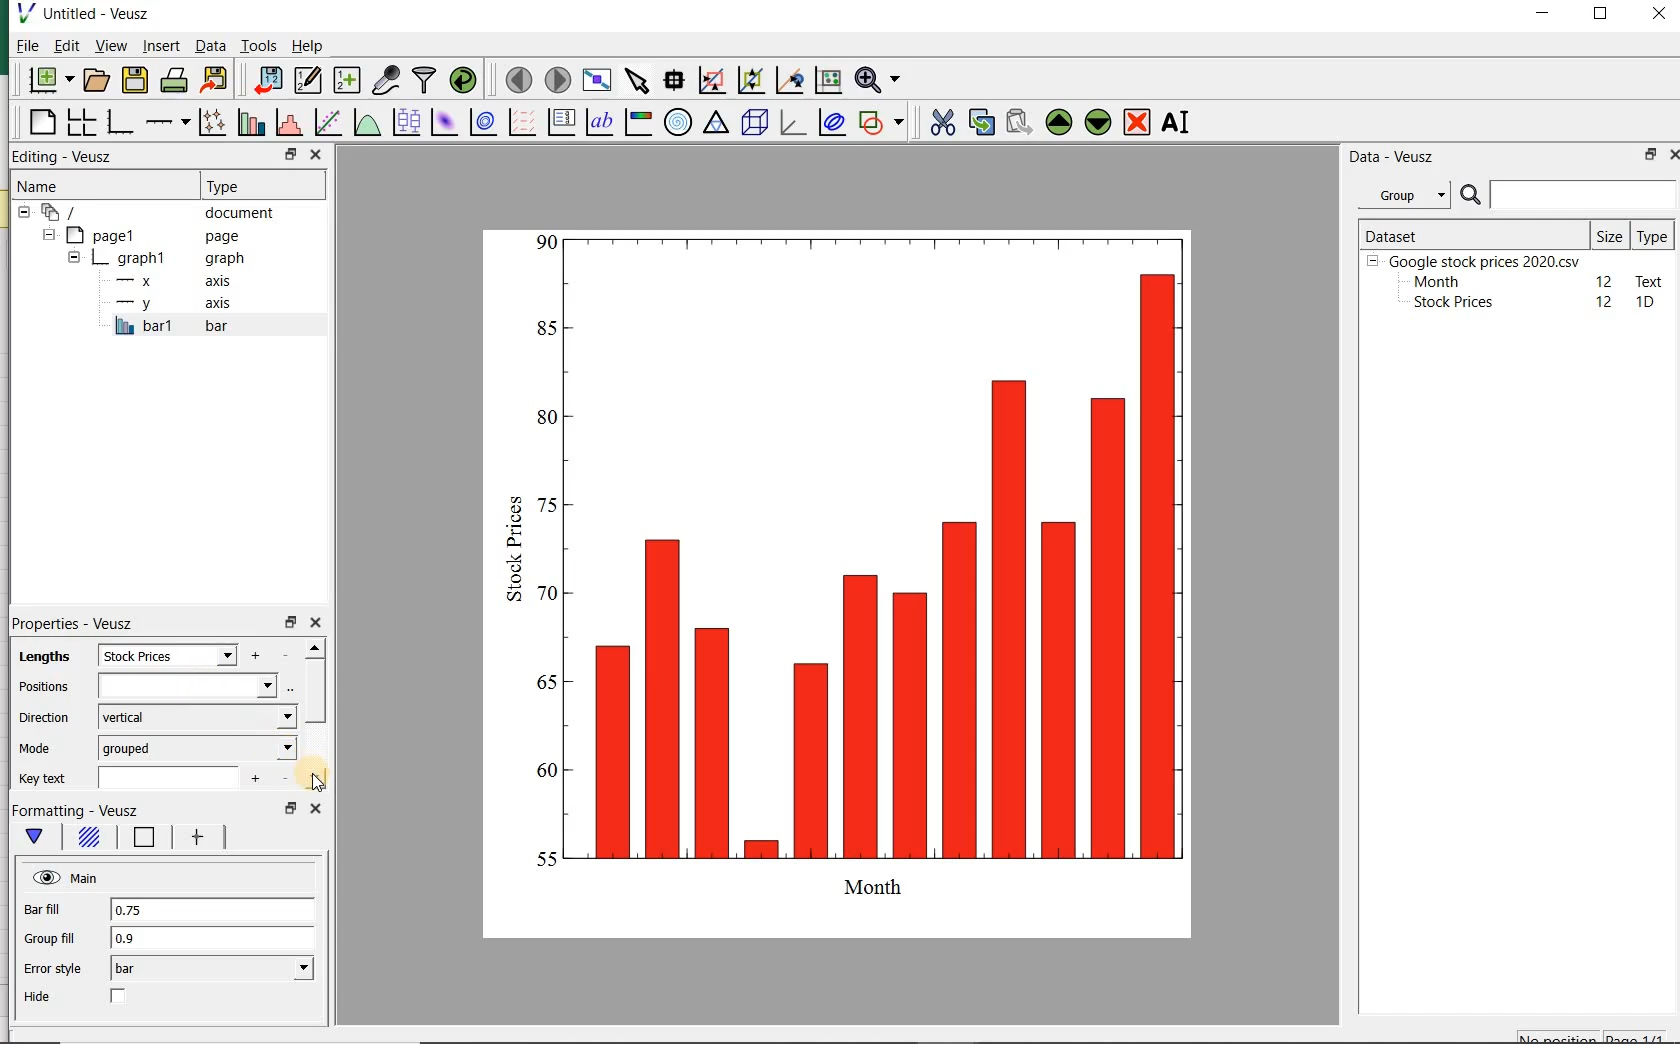 This screenshot has height=1044, width=1680. I want to click on Bar fill, so click(43, 911).